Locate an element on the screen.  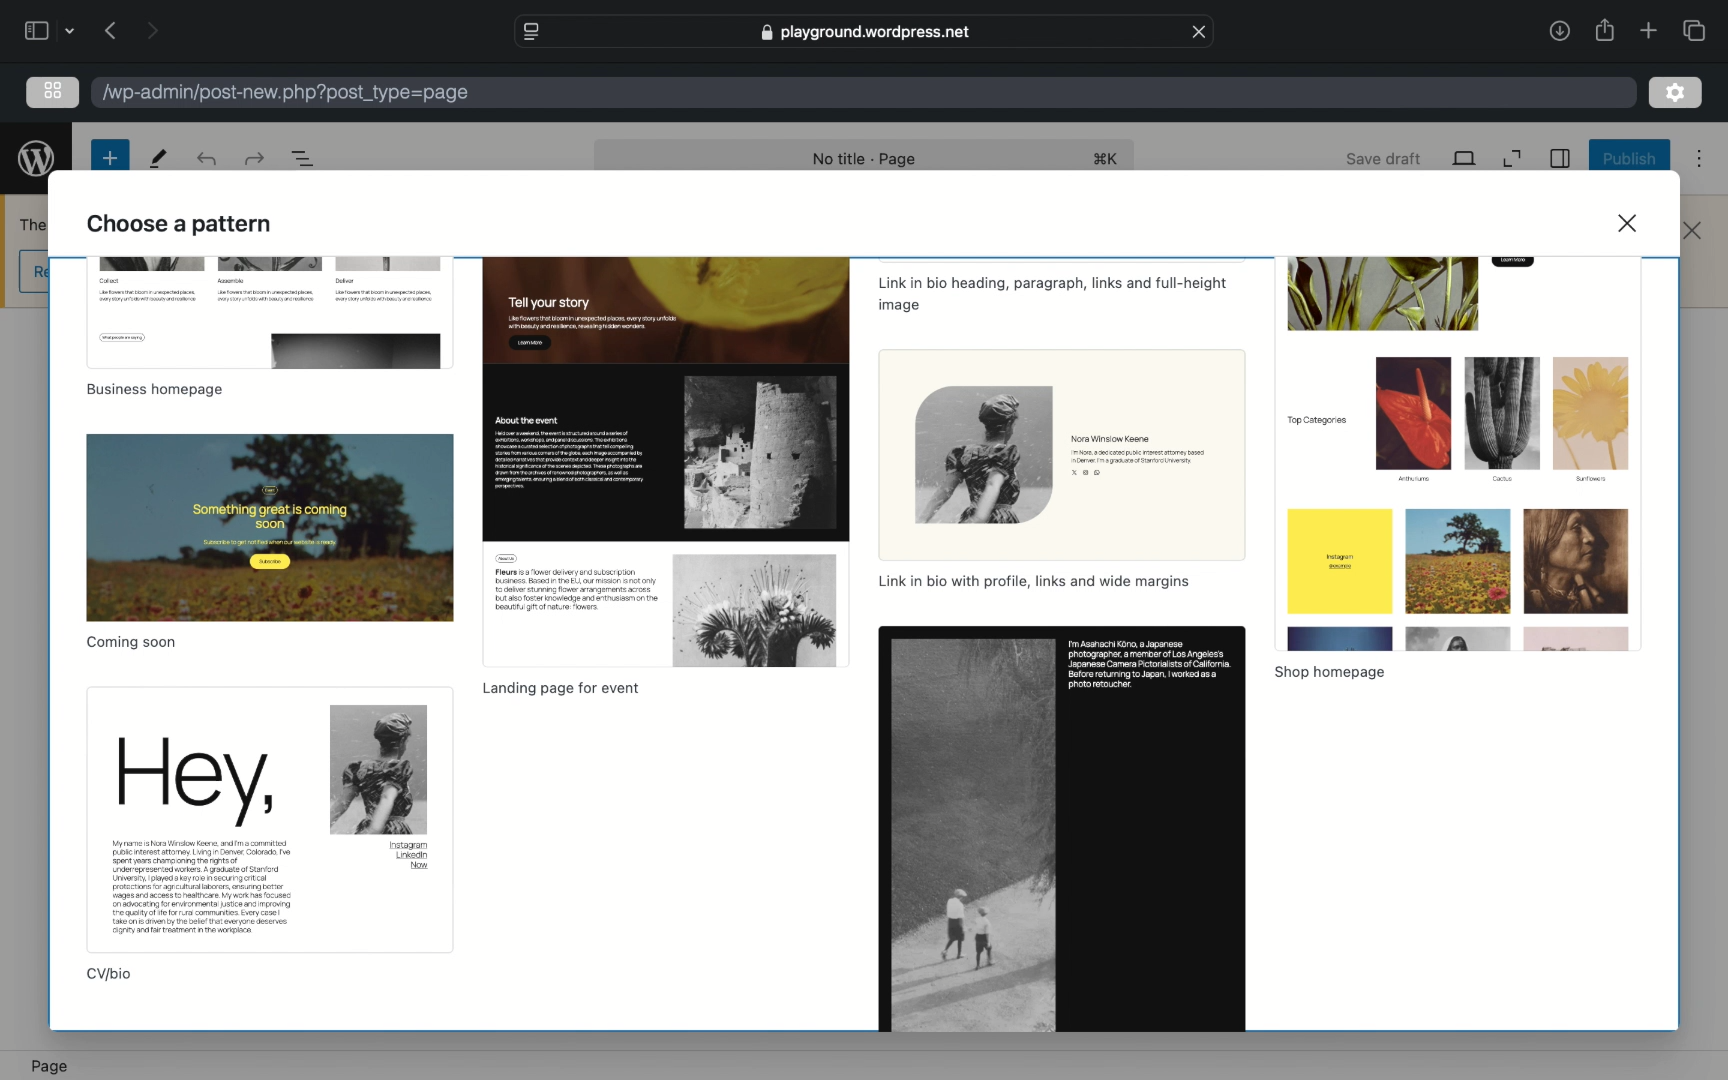
landing page for event is located at coordinates (559, 689).